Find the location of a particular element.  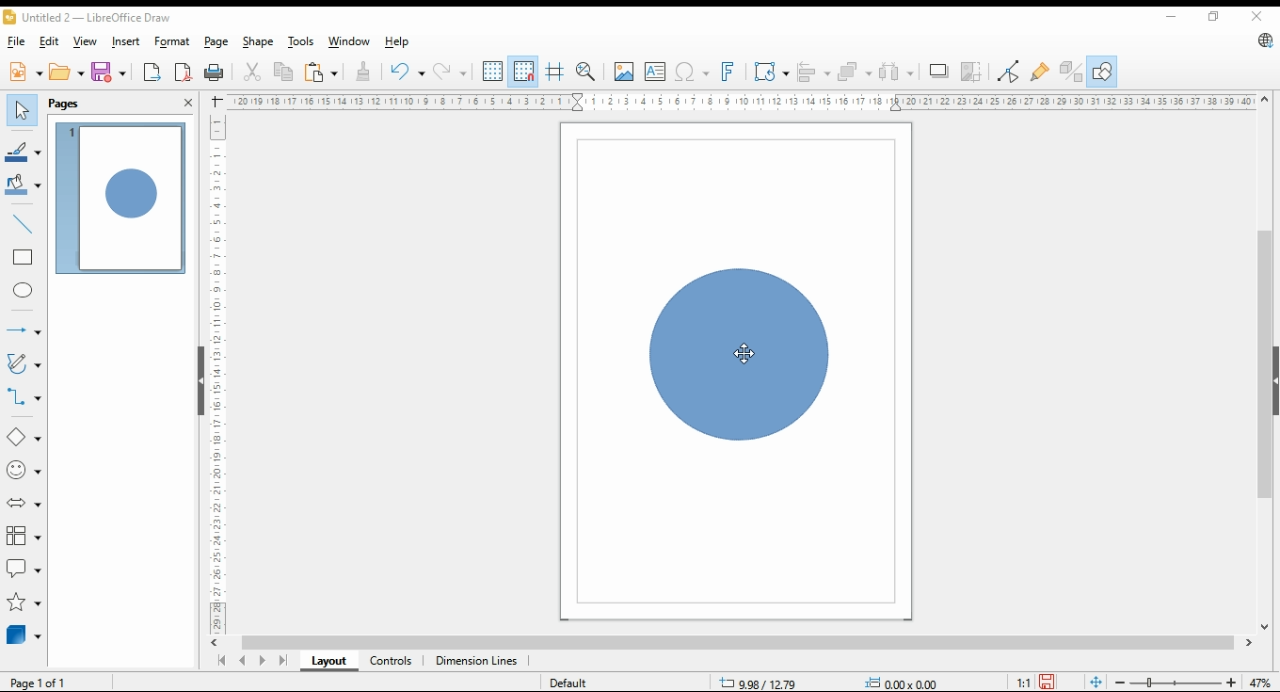

zoom factor is located at coordinates (1258, 680).